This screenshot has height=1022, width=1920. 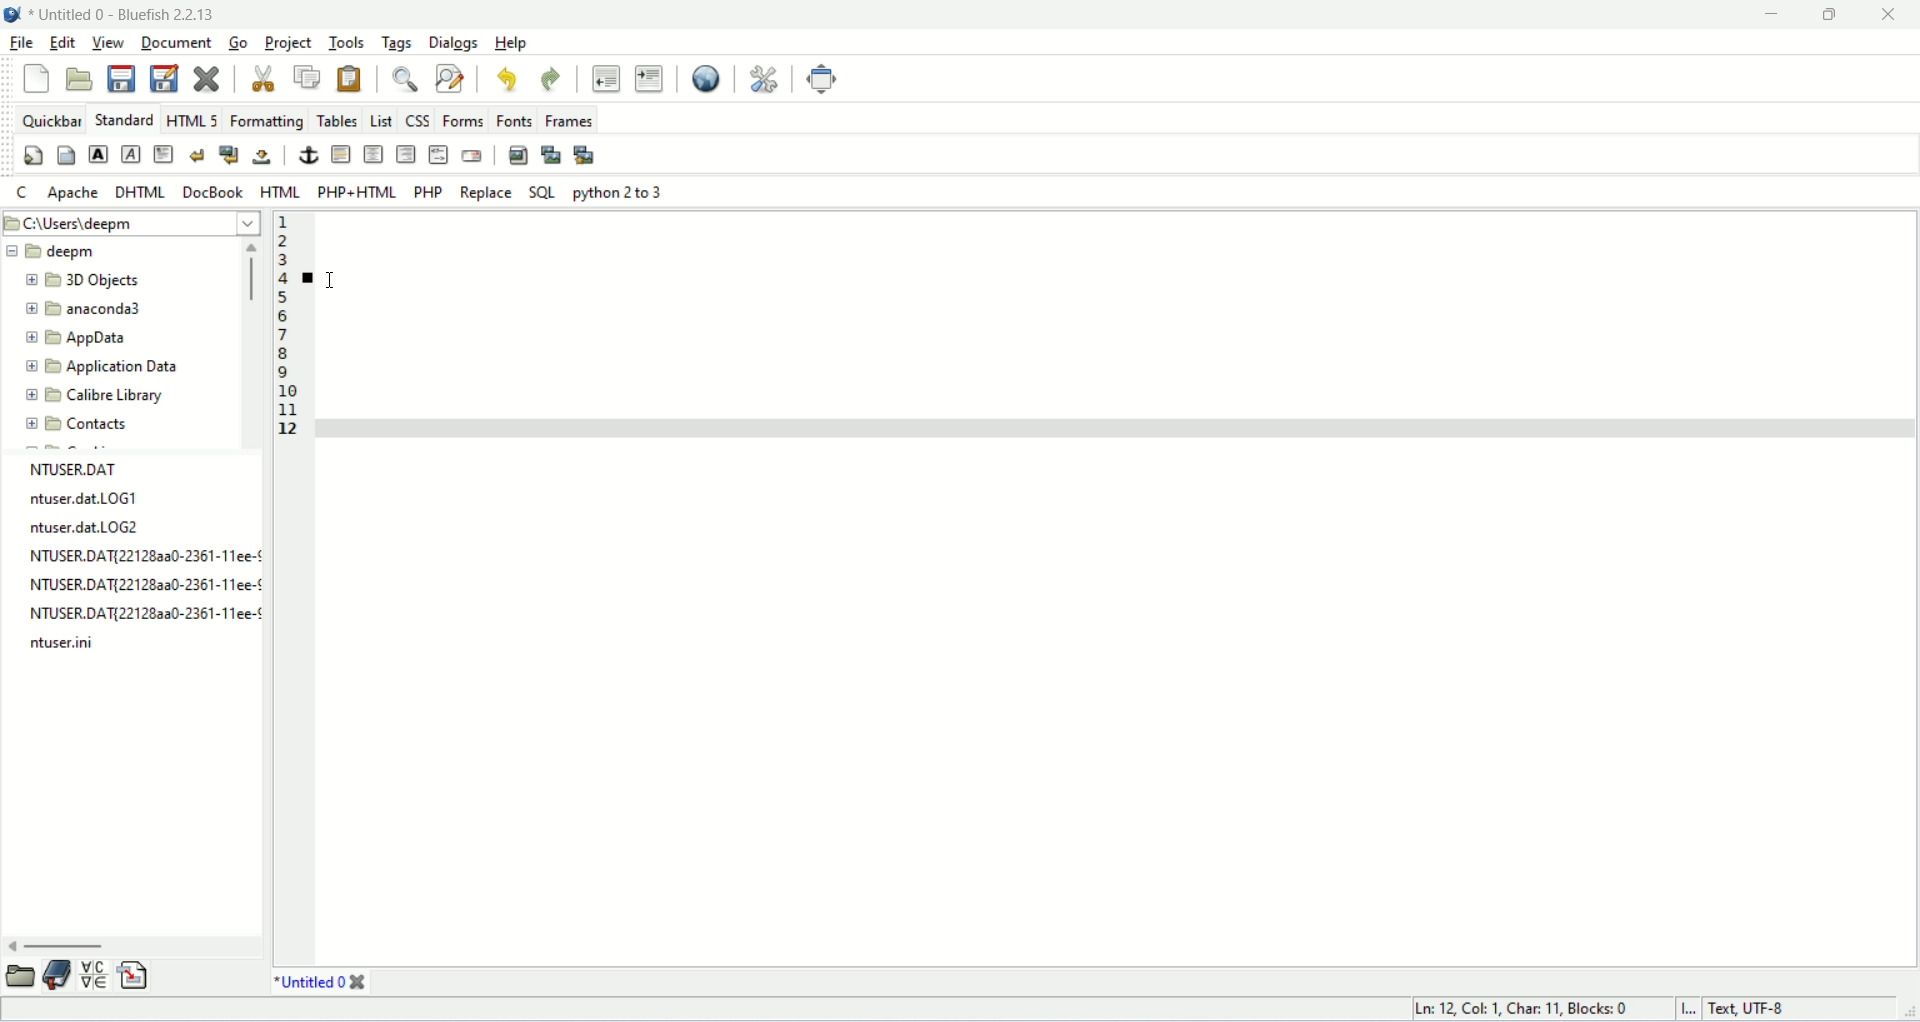 What do you see at coordinates (55, 974) in the screenshot?
I see `documentation` at bounding box center [55, 974].